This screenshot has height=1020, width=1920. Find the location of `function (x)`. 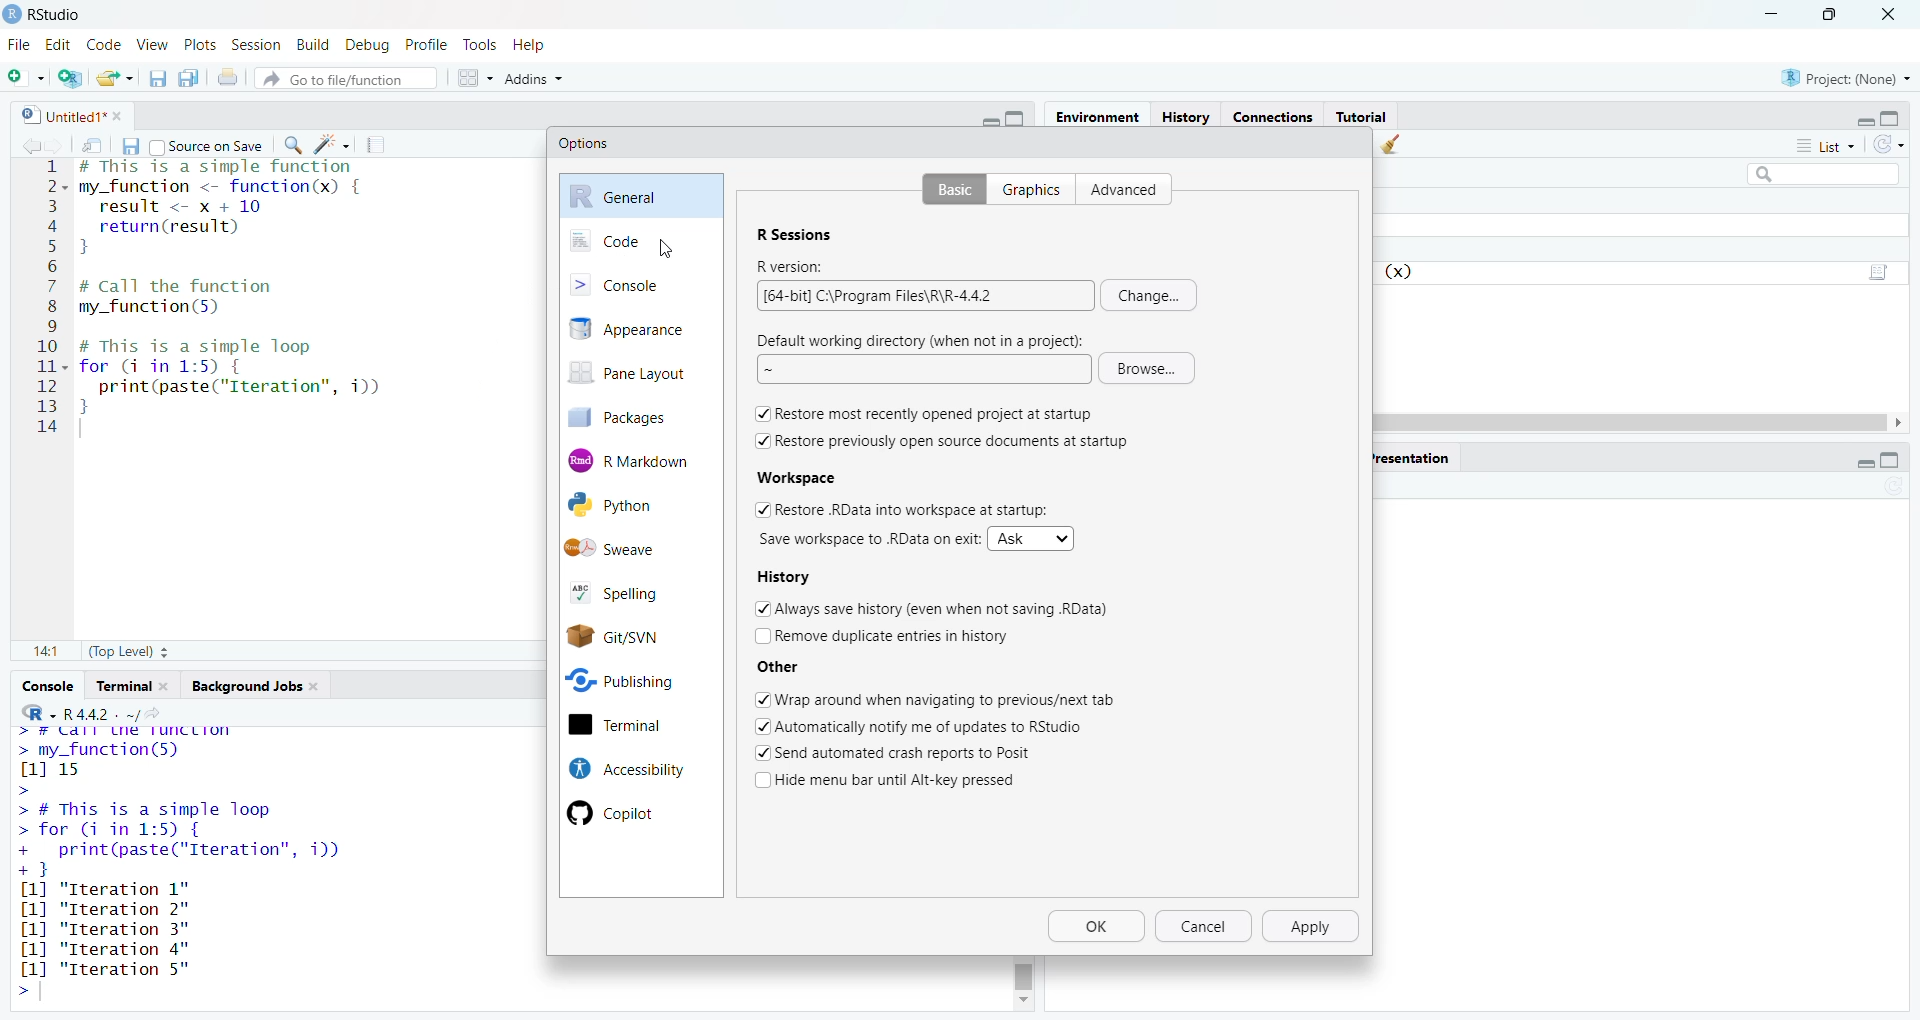

function (x) is located at coordinates (1401, 272).